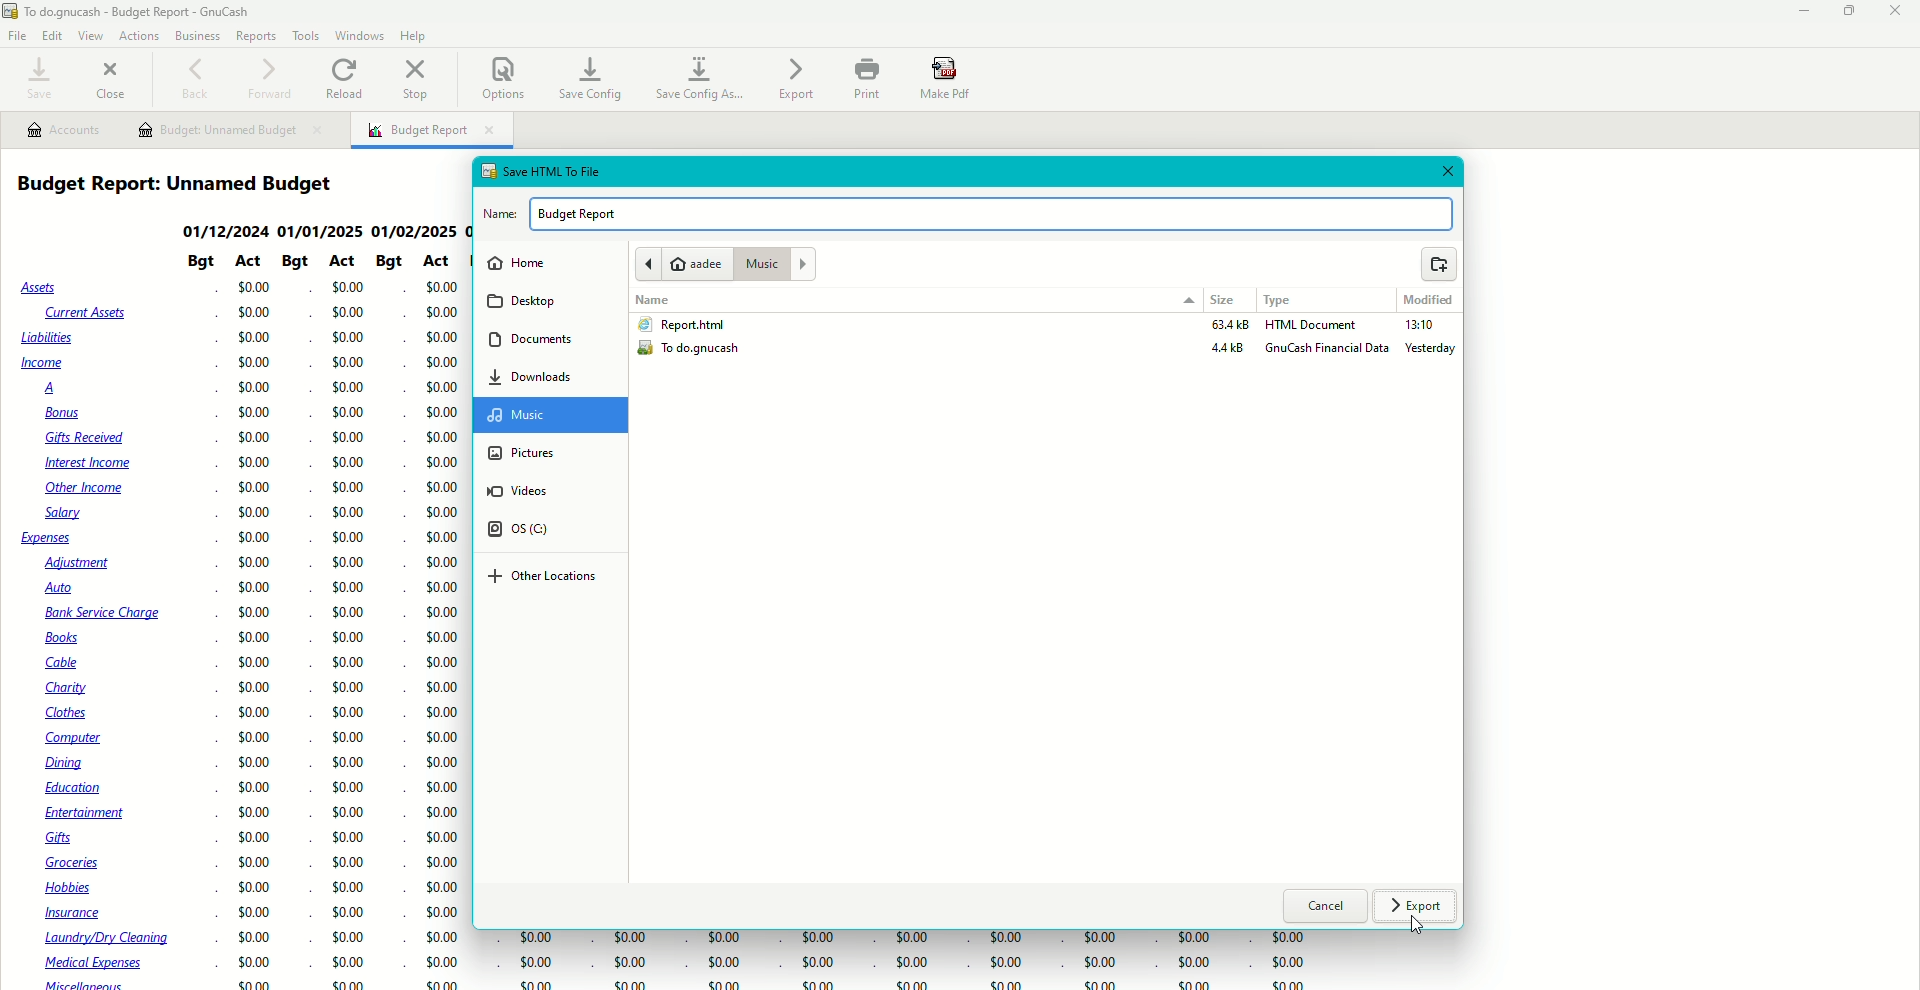  What do you see at coordinates (680, 264) in the screenshot?
I see `Aadee` at bounding box center [680, 264].